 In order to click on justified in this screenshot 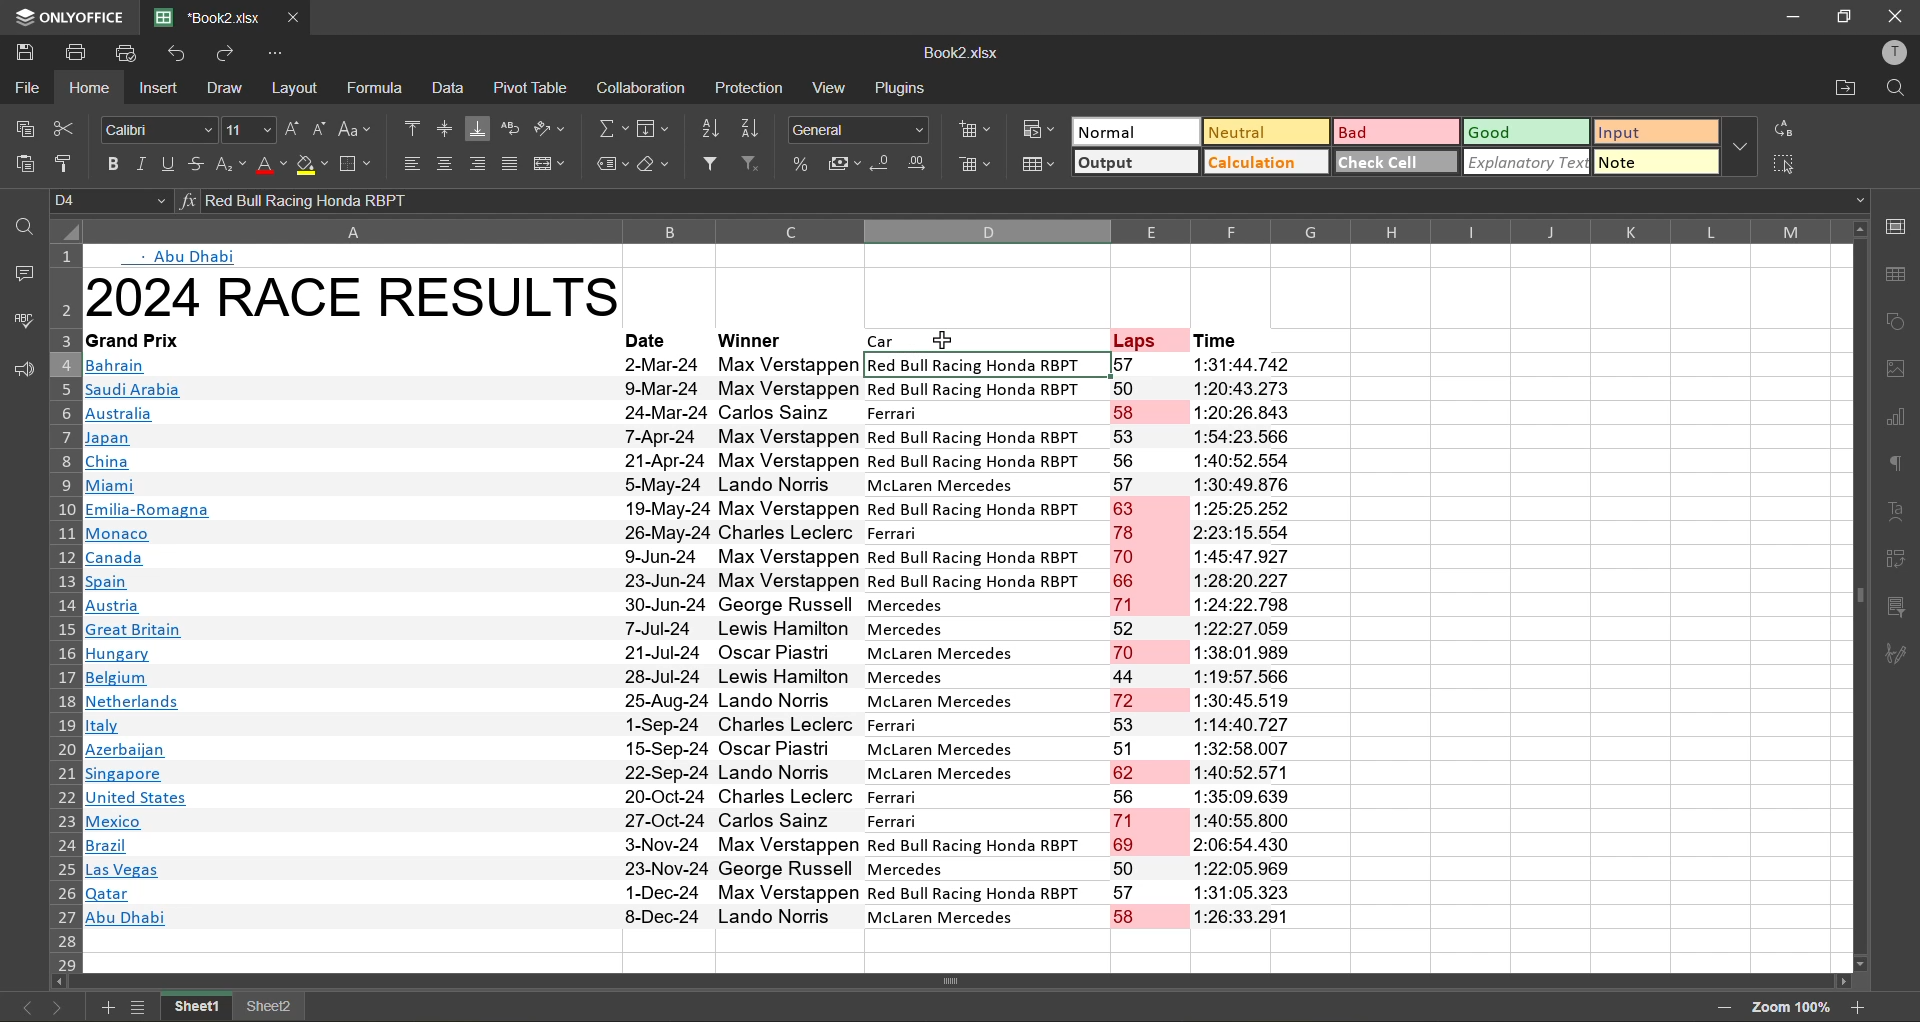, I will do `click(508, 164)`.